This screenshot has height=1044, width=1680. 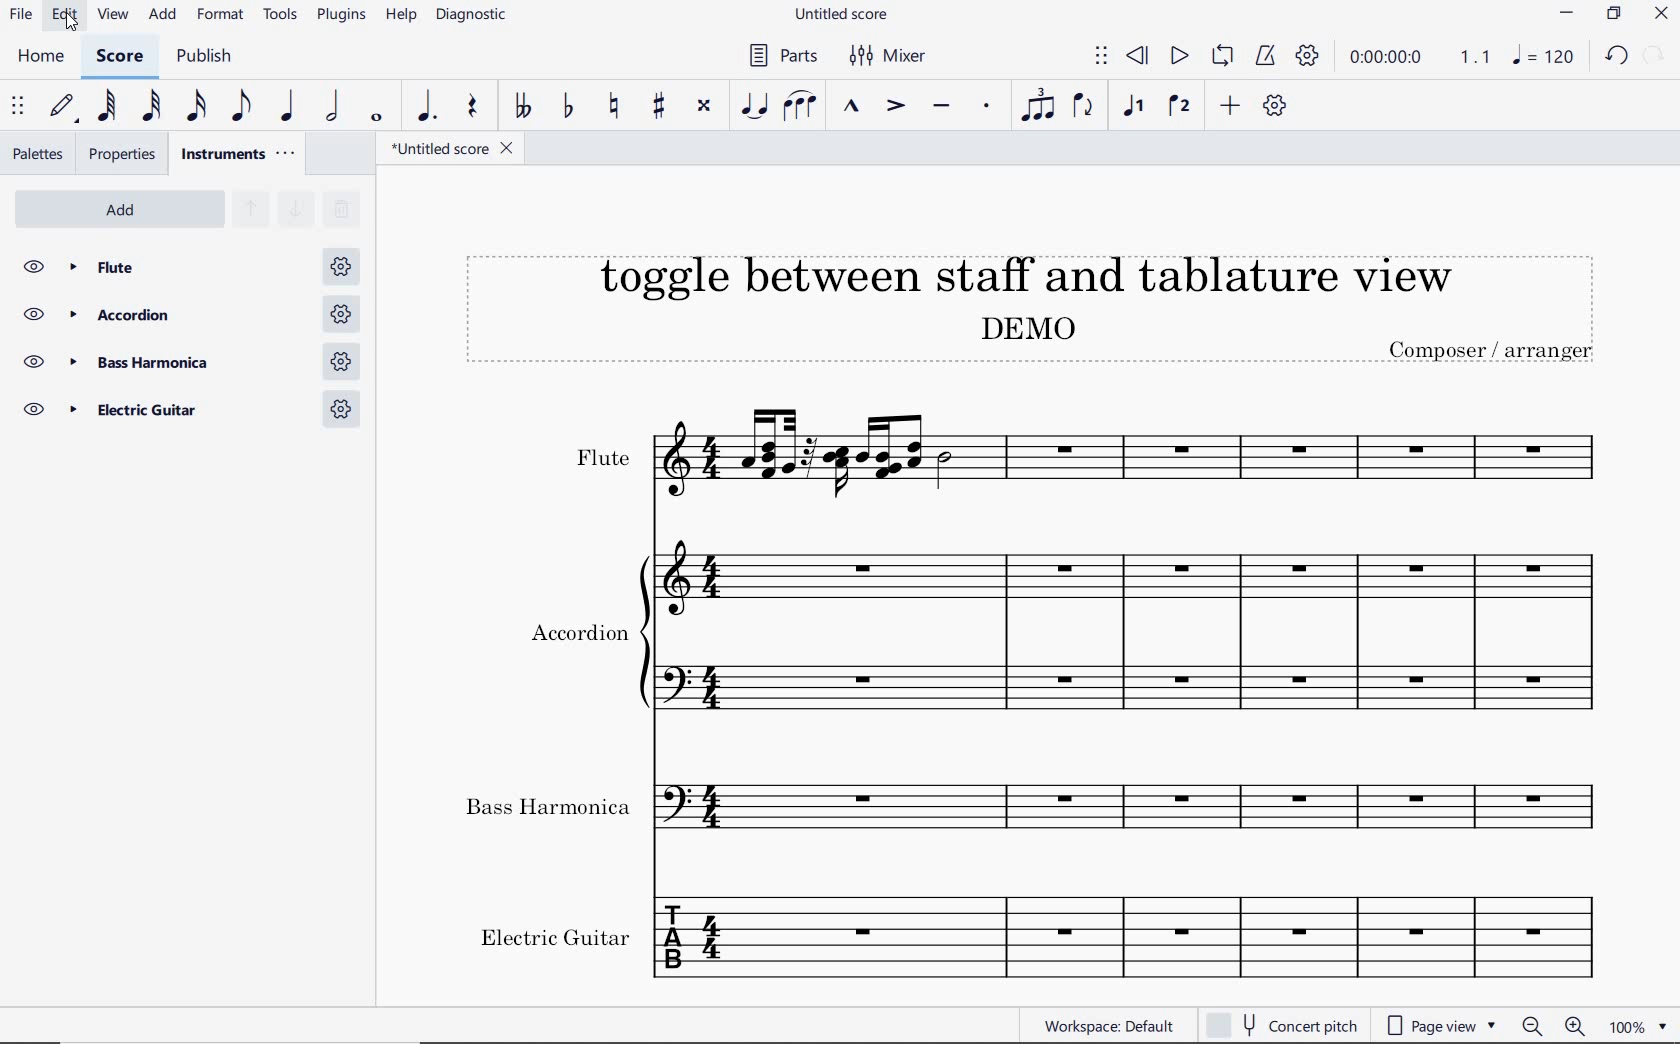 What do you see at coordinates (524, 104) in the screenshot?
I see `toggle double-flat` at bounding box center [524, 104].